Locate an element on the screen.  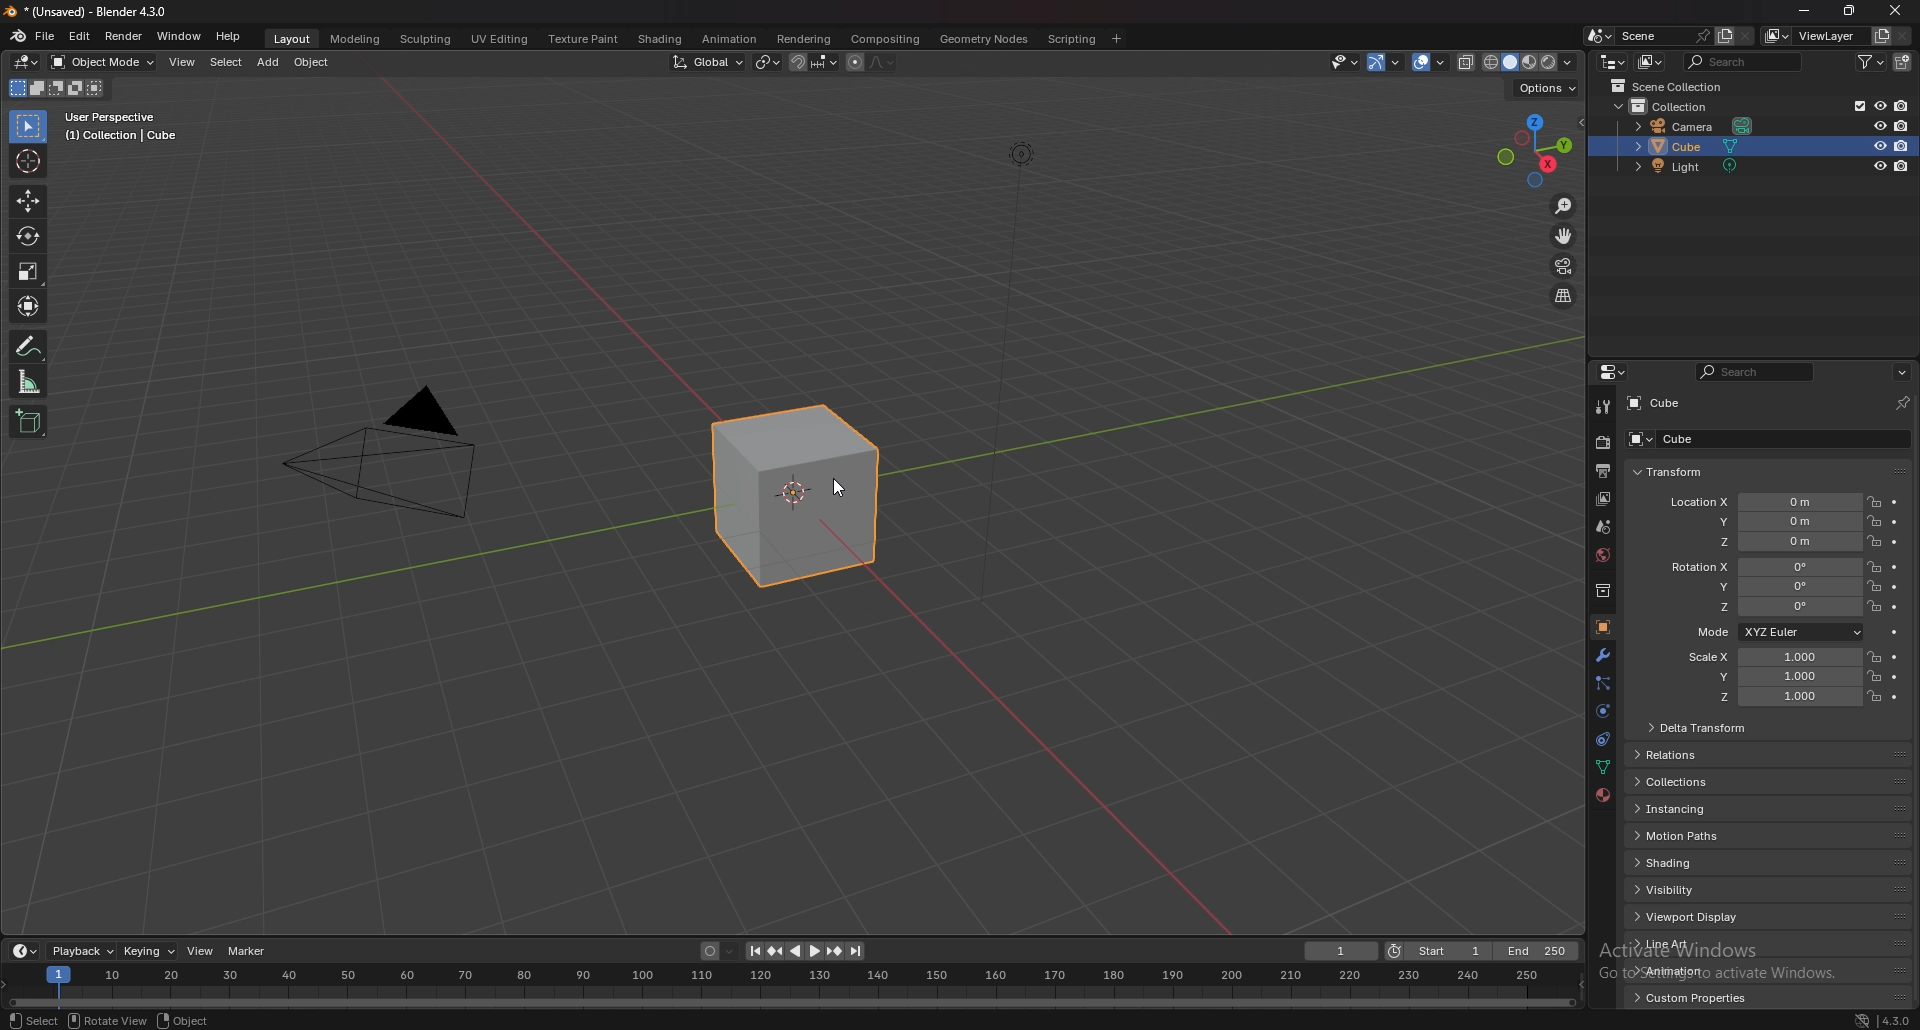
selected cube is located at coordinates (790, 497).